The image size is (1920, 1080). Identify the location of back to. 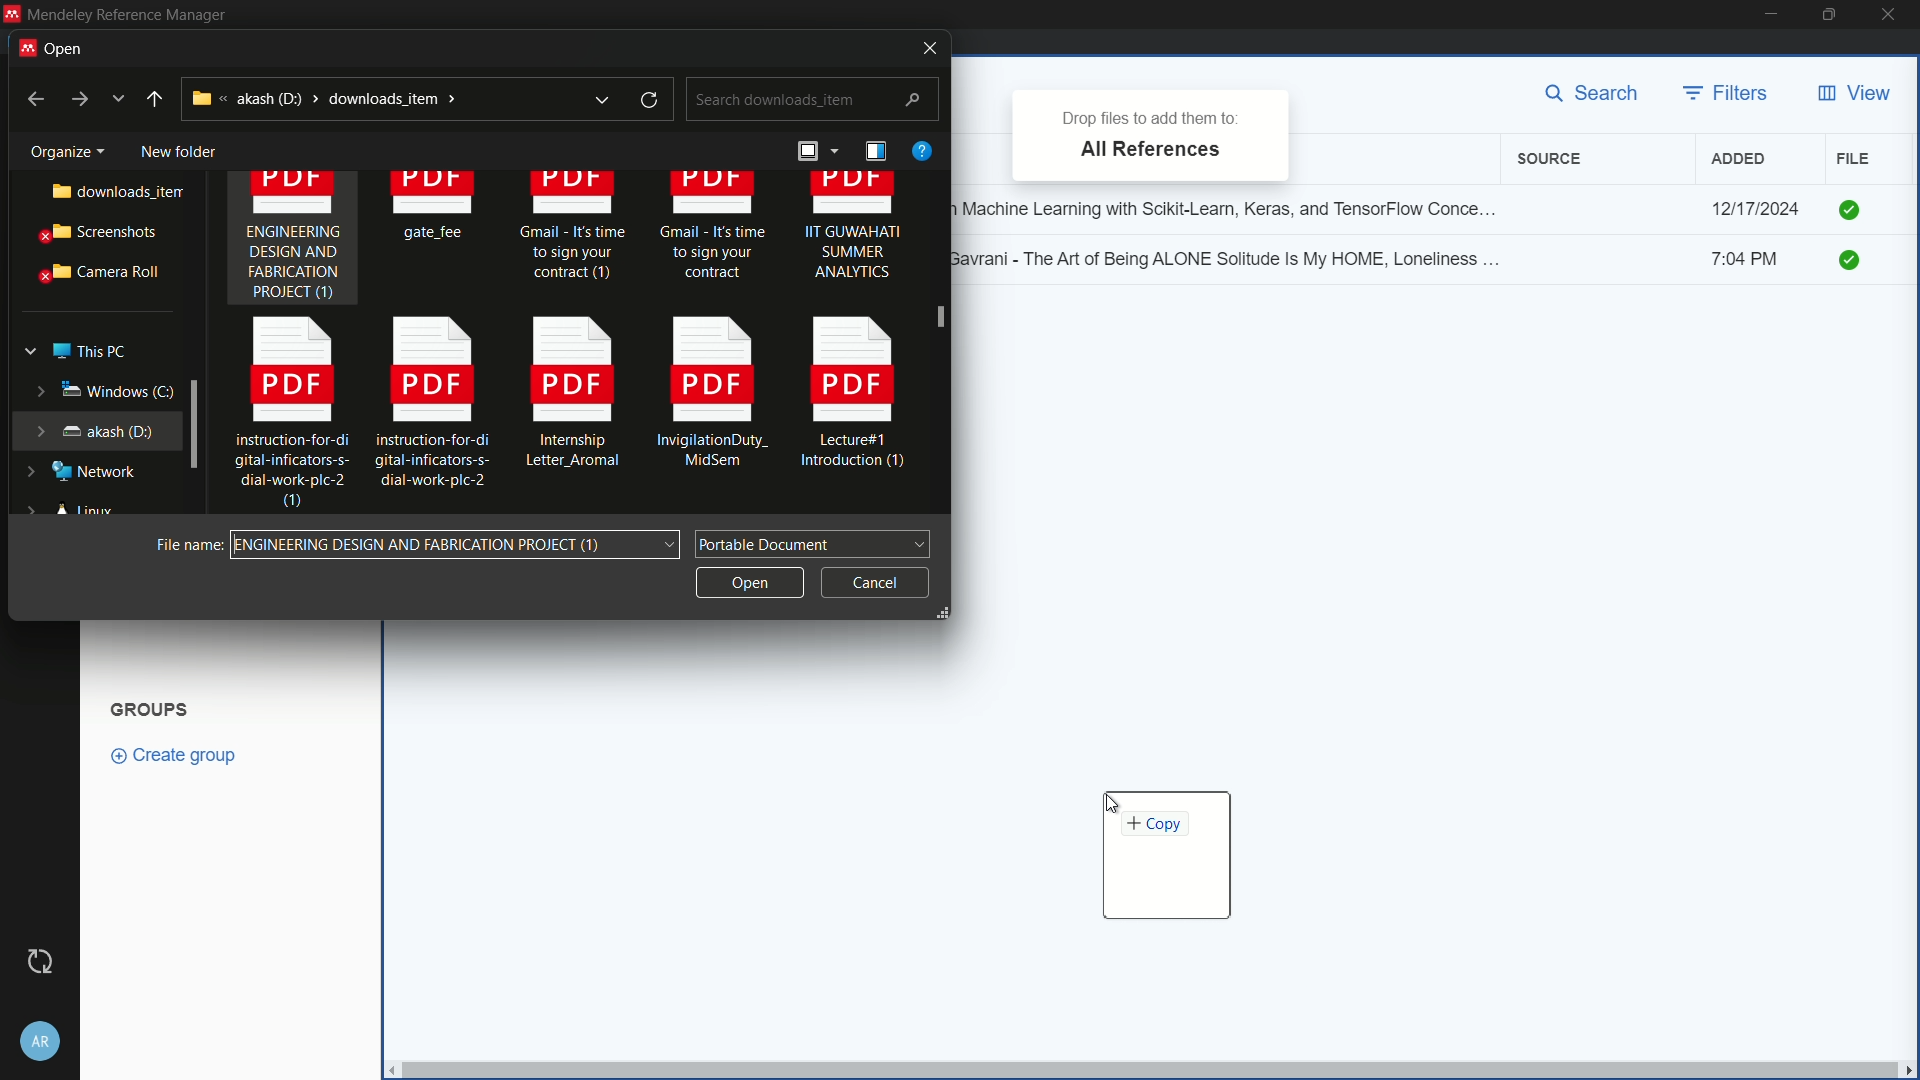
(29, 97).